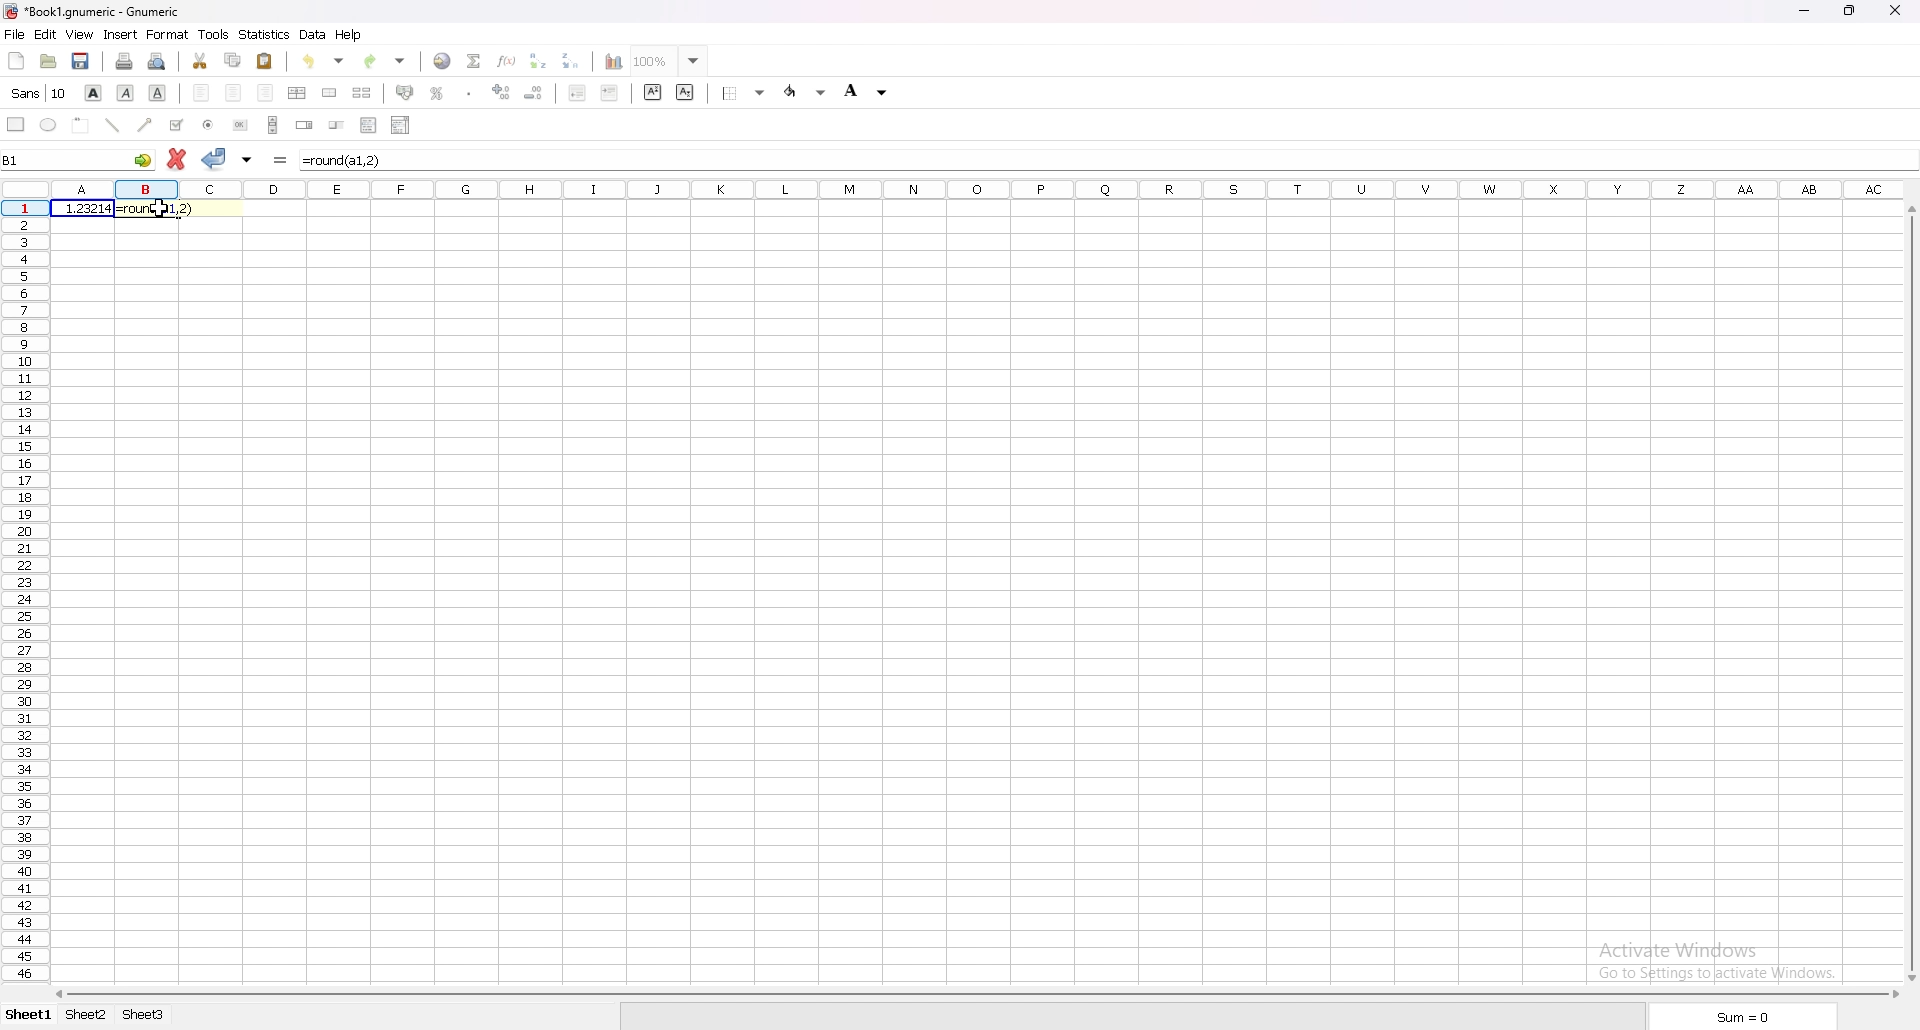  Describe the element at coordinates (214, 159) in the screenshot. I see `accept changes` at that location.